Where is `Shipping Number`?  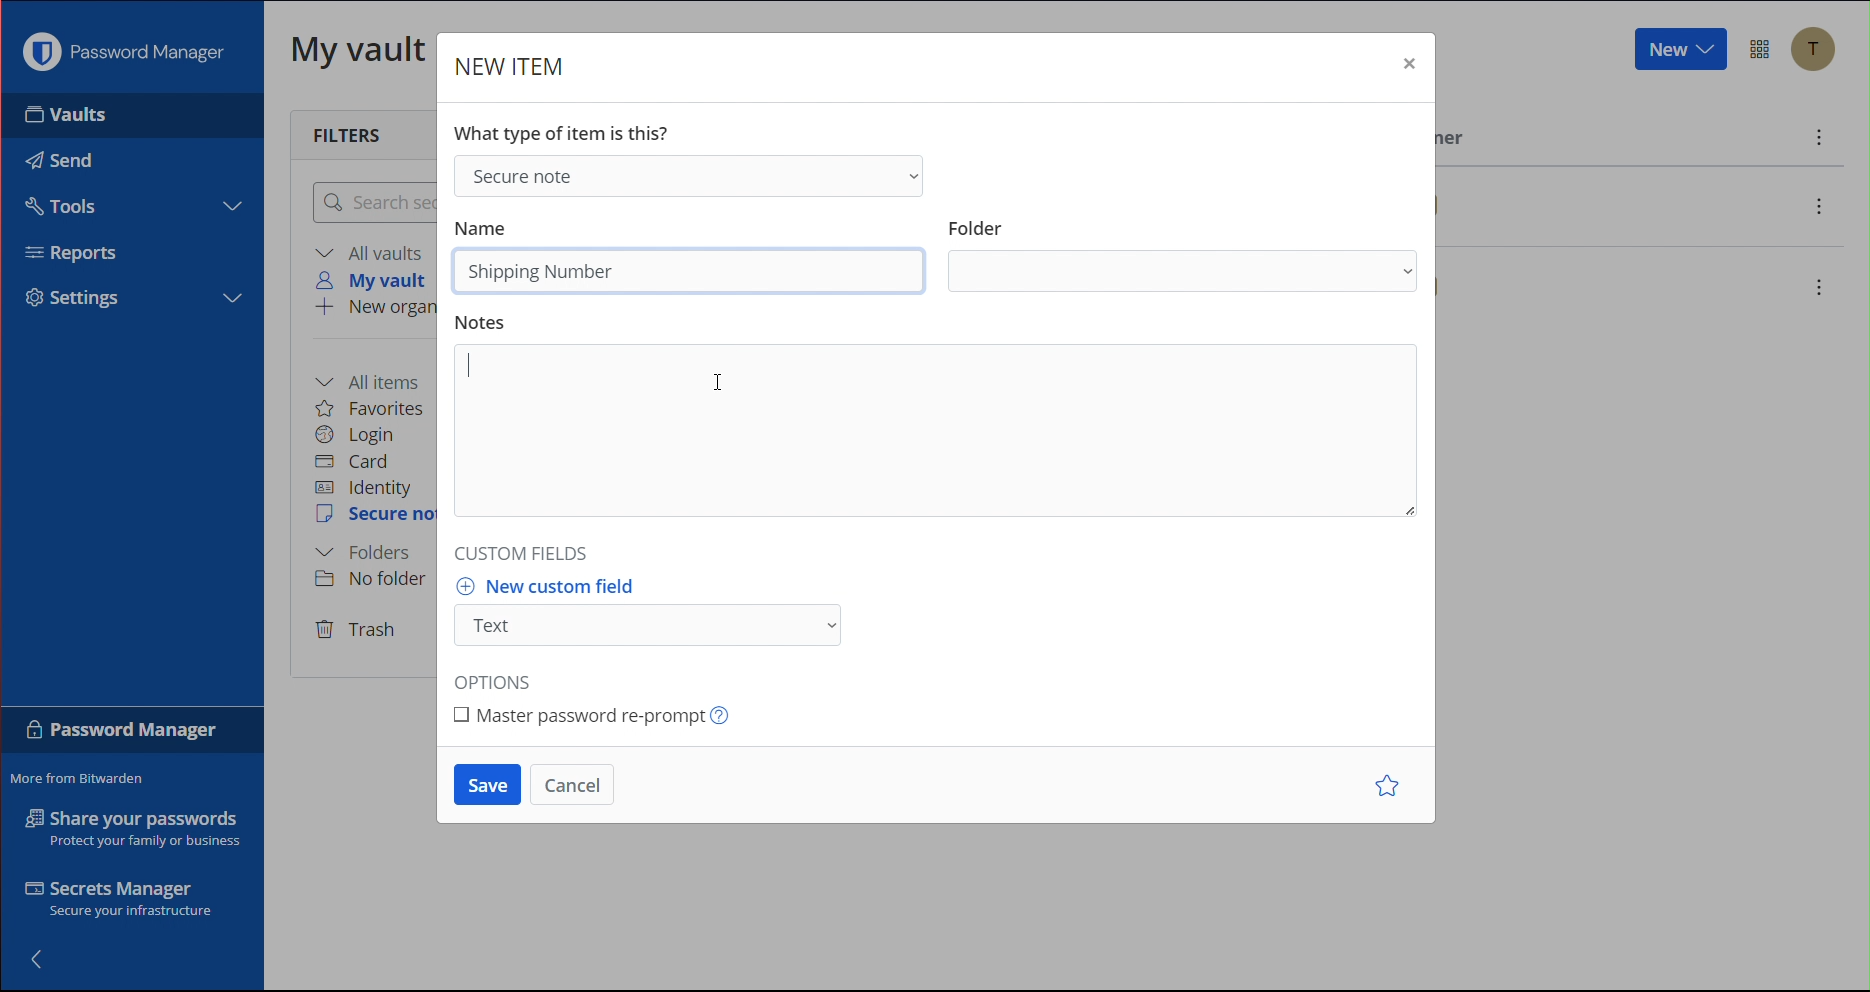
Shipping Number is located at coordinates (543, 271).